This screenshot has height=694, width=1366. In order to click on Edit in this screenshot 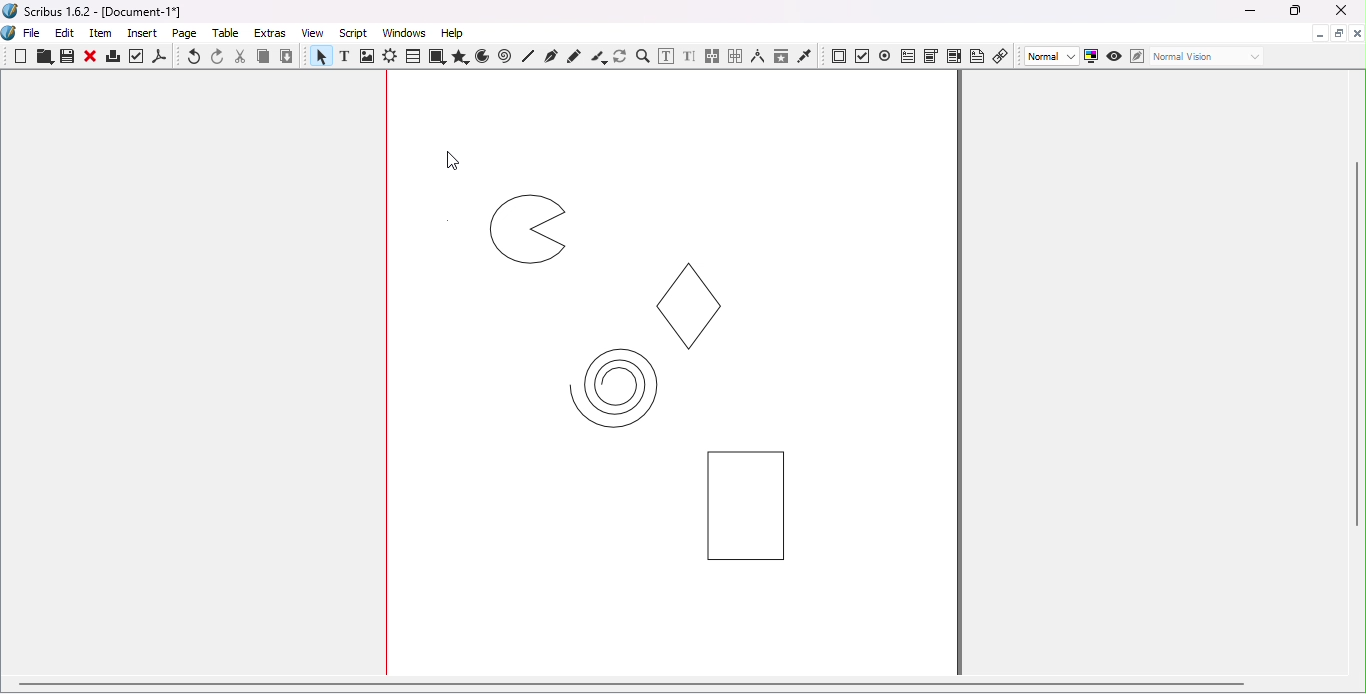, I will do `click(65, 33)`.